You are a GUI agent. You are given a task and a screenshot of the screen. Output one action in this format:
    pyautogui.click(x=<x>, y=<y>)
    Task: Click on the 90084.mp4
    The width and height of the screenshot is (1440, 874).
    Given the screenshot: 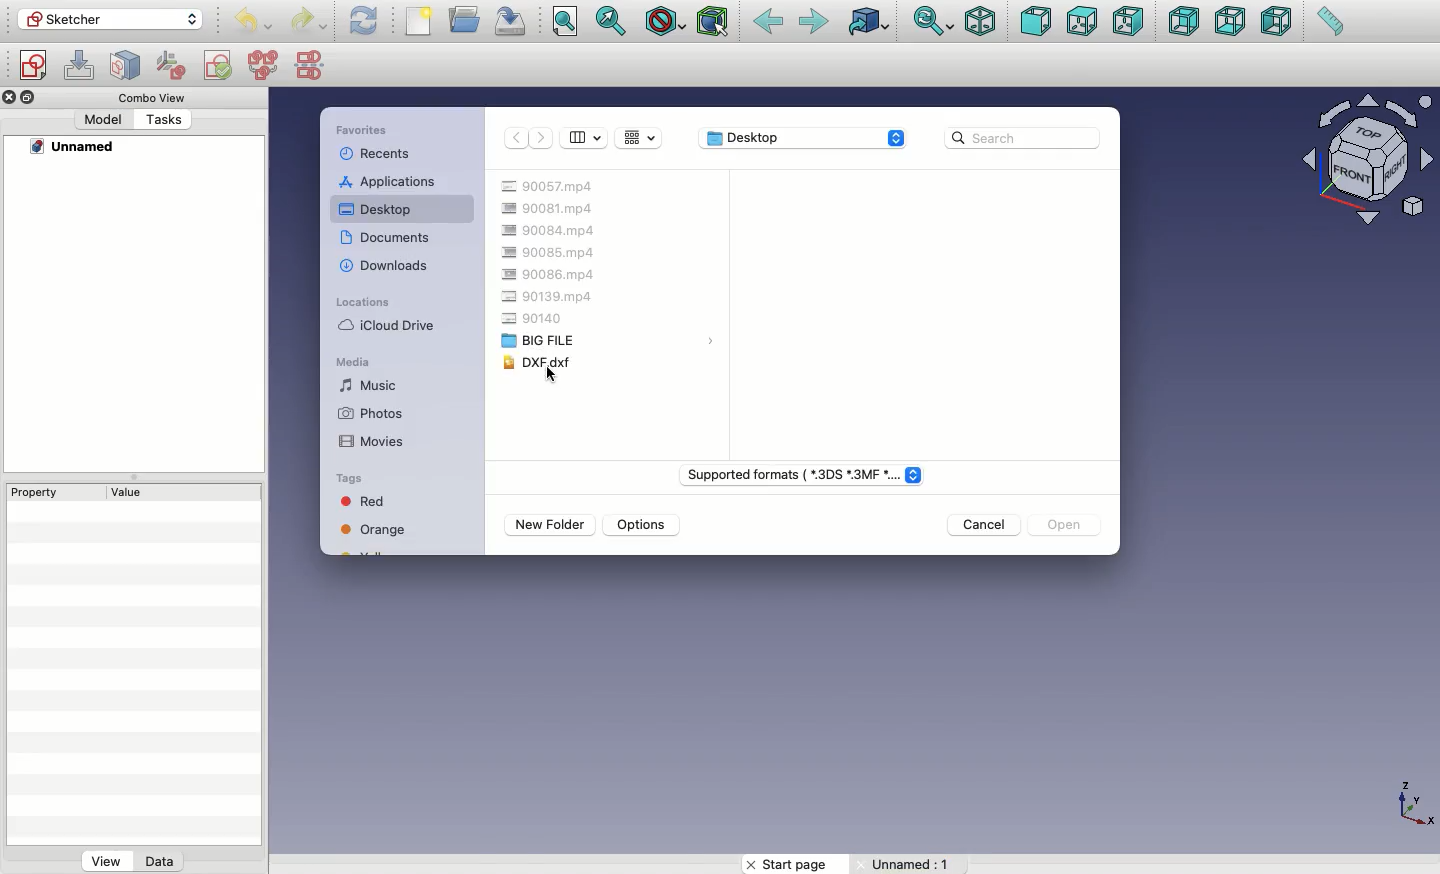 What is the action you would take?
    pyautogui.click(x=557, y=228)
    